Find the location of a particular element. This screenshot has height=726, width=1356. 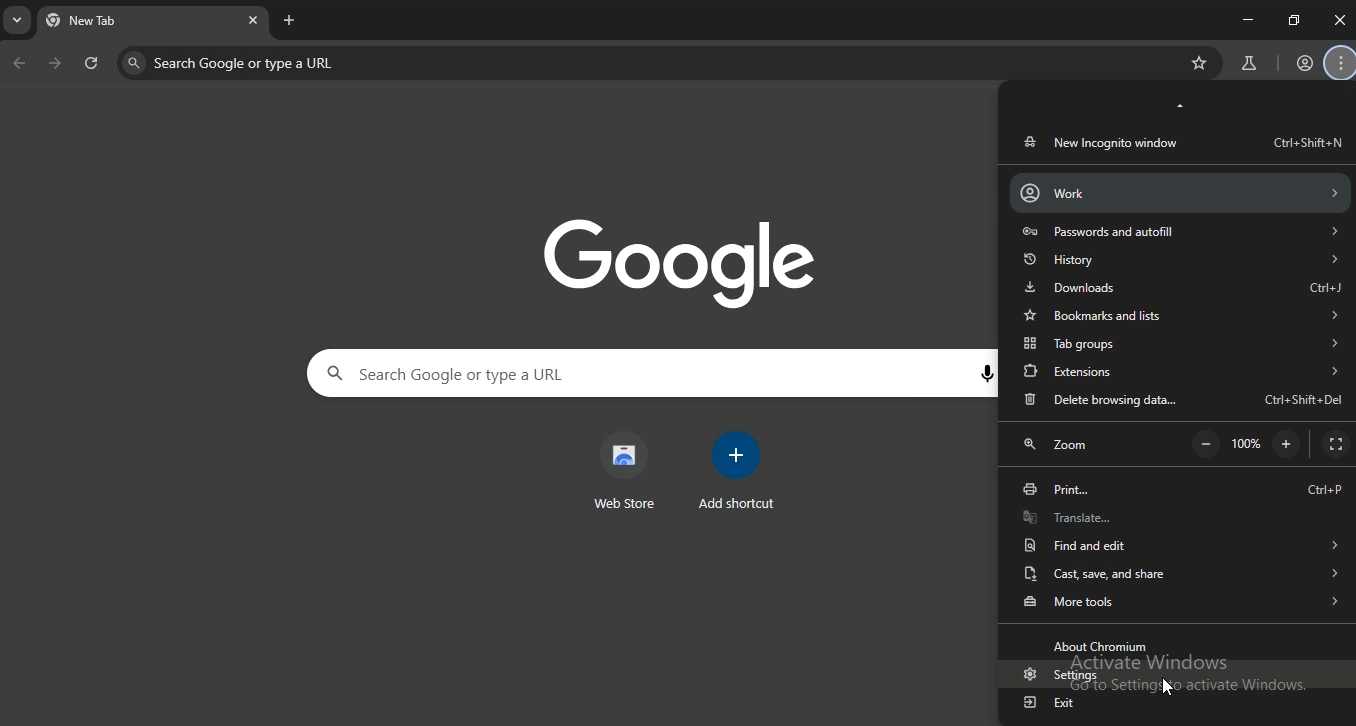

print is located at coordinates (1182, 489).